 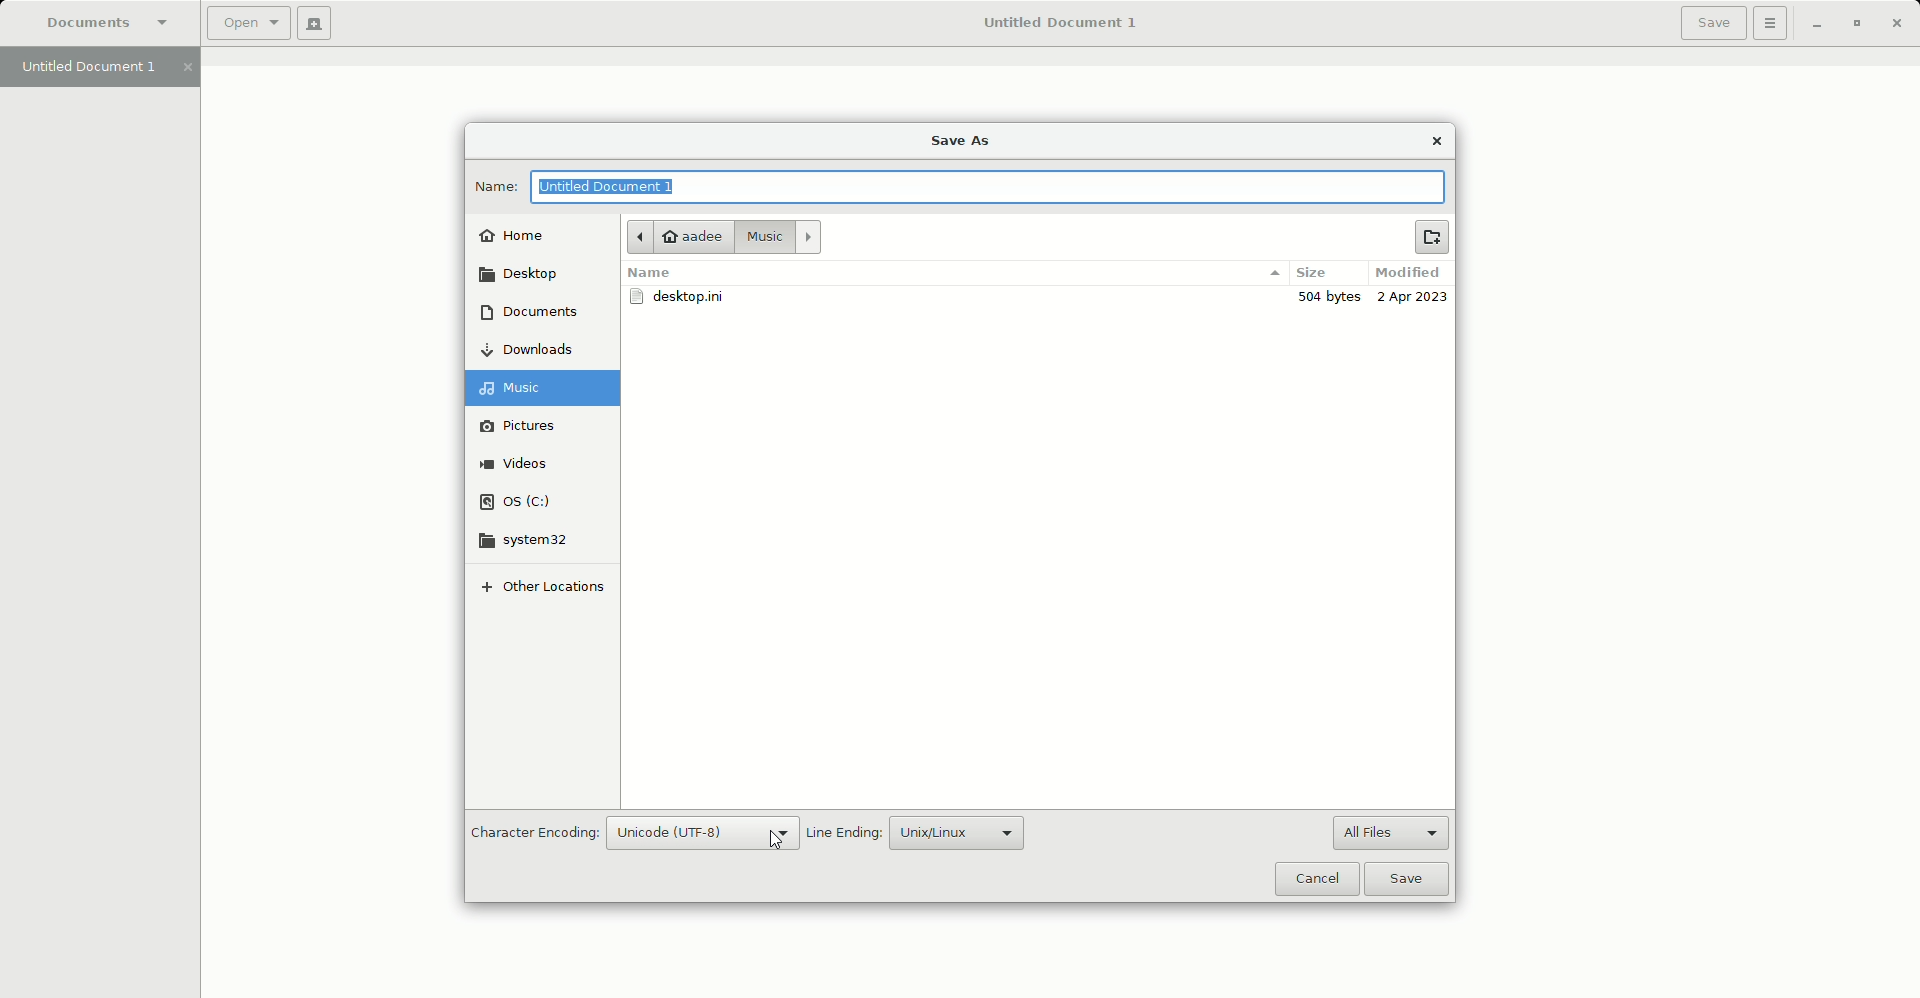 What do you see at coordinates (242, 23) in the screenshot?
I see `Open` at bounding box center [242, 23].